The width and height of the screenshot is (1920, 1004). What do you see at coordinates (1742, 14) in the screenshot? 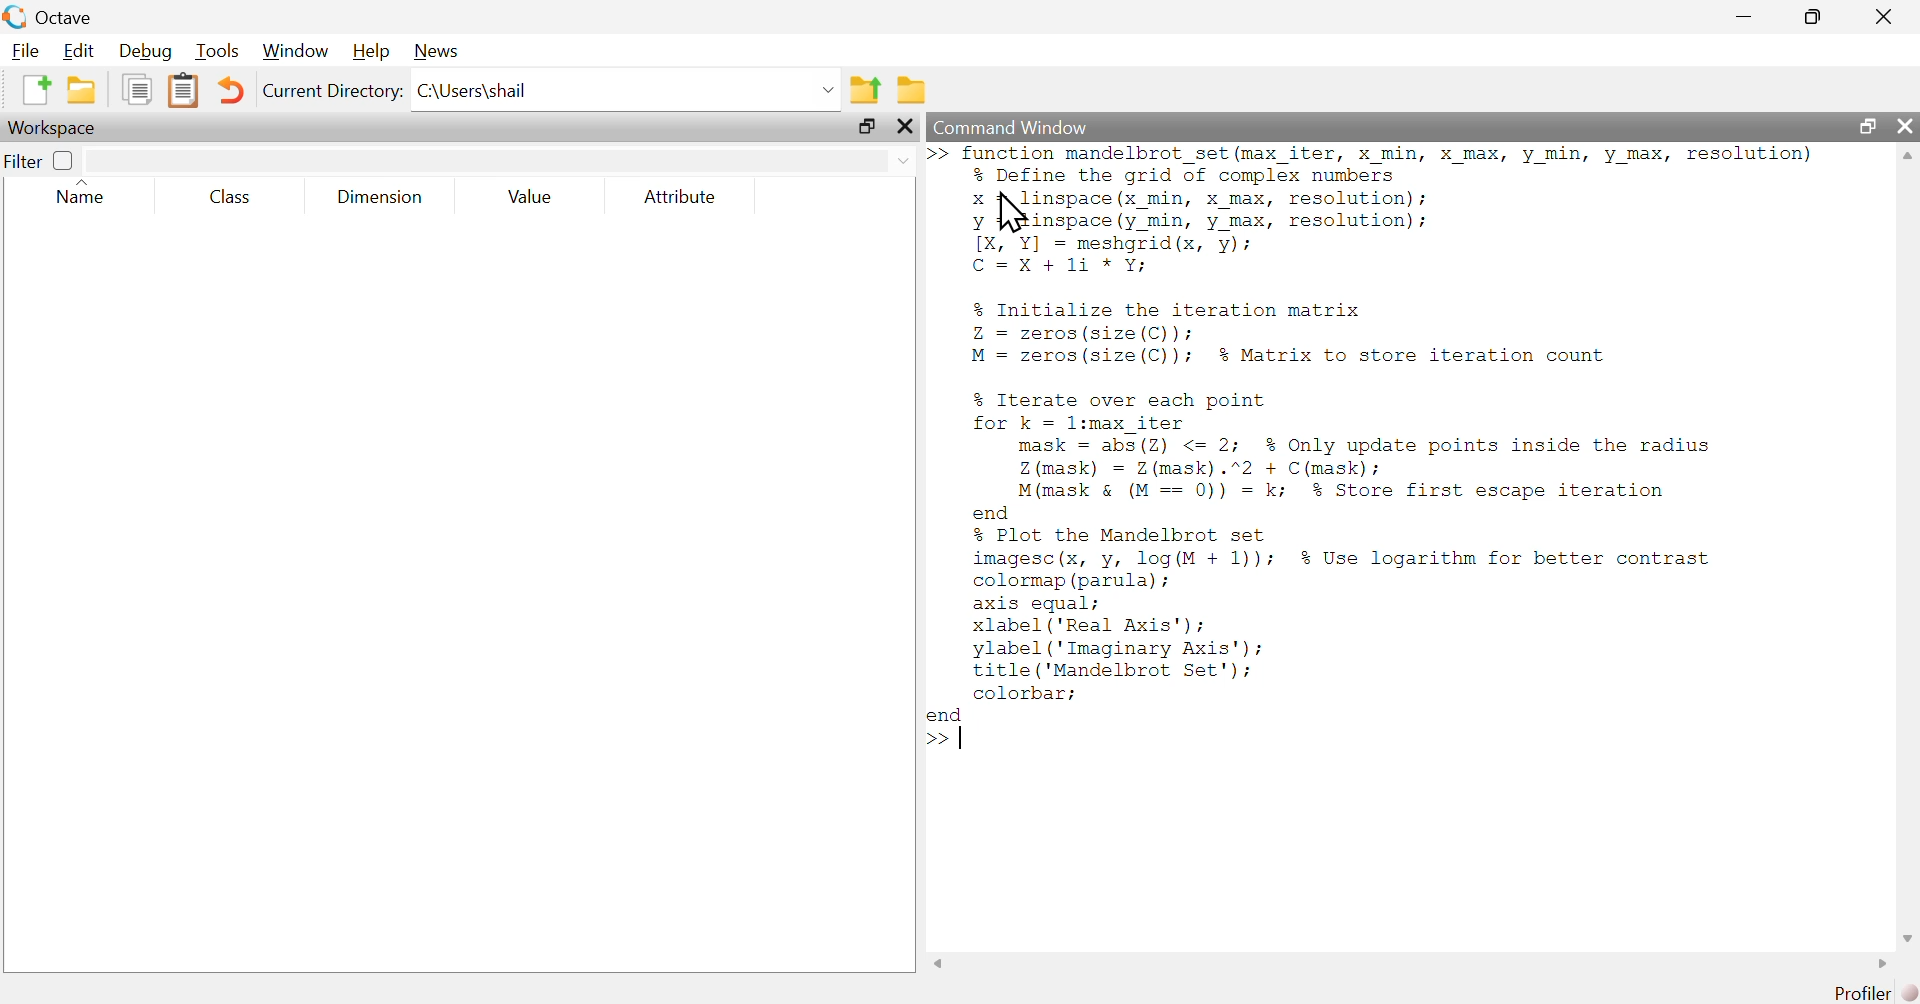
I see `minimize` at bounding box center [1742, 14].